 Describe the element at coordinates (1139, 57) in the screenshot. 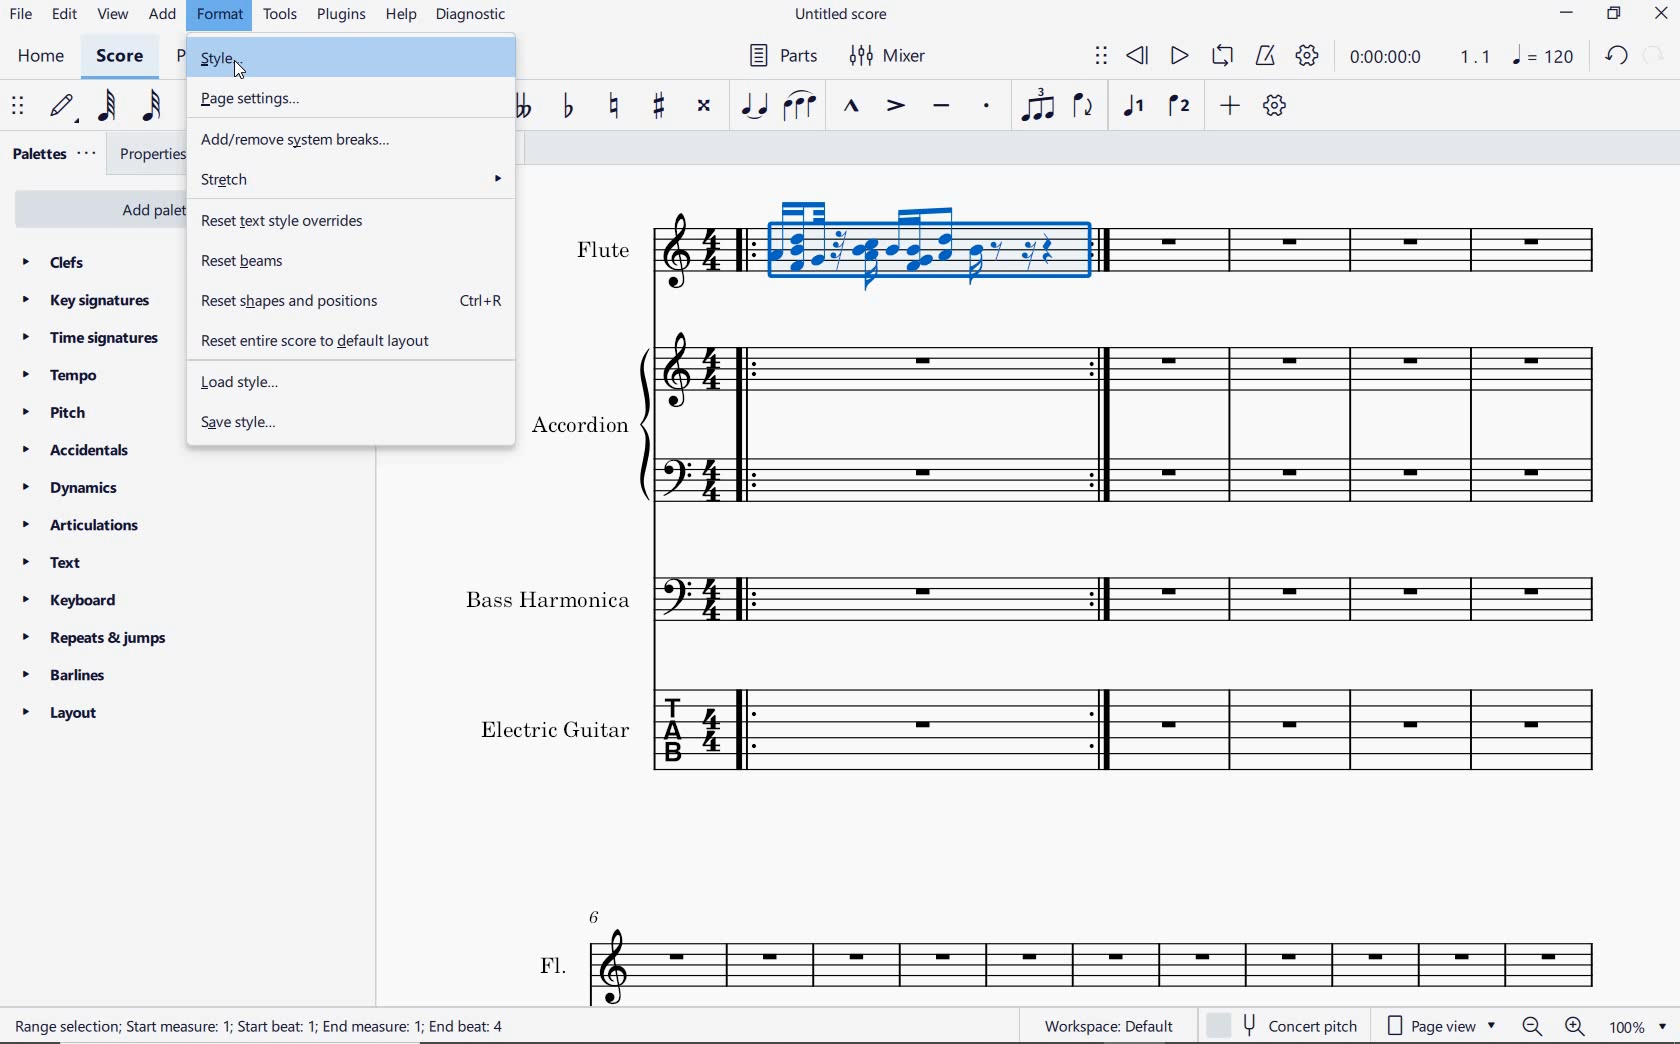

I see `rewind` at that location.